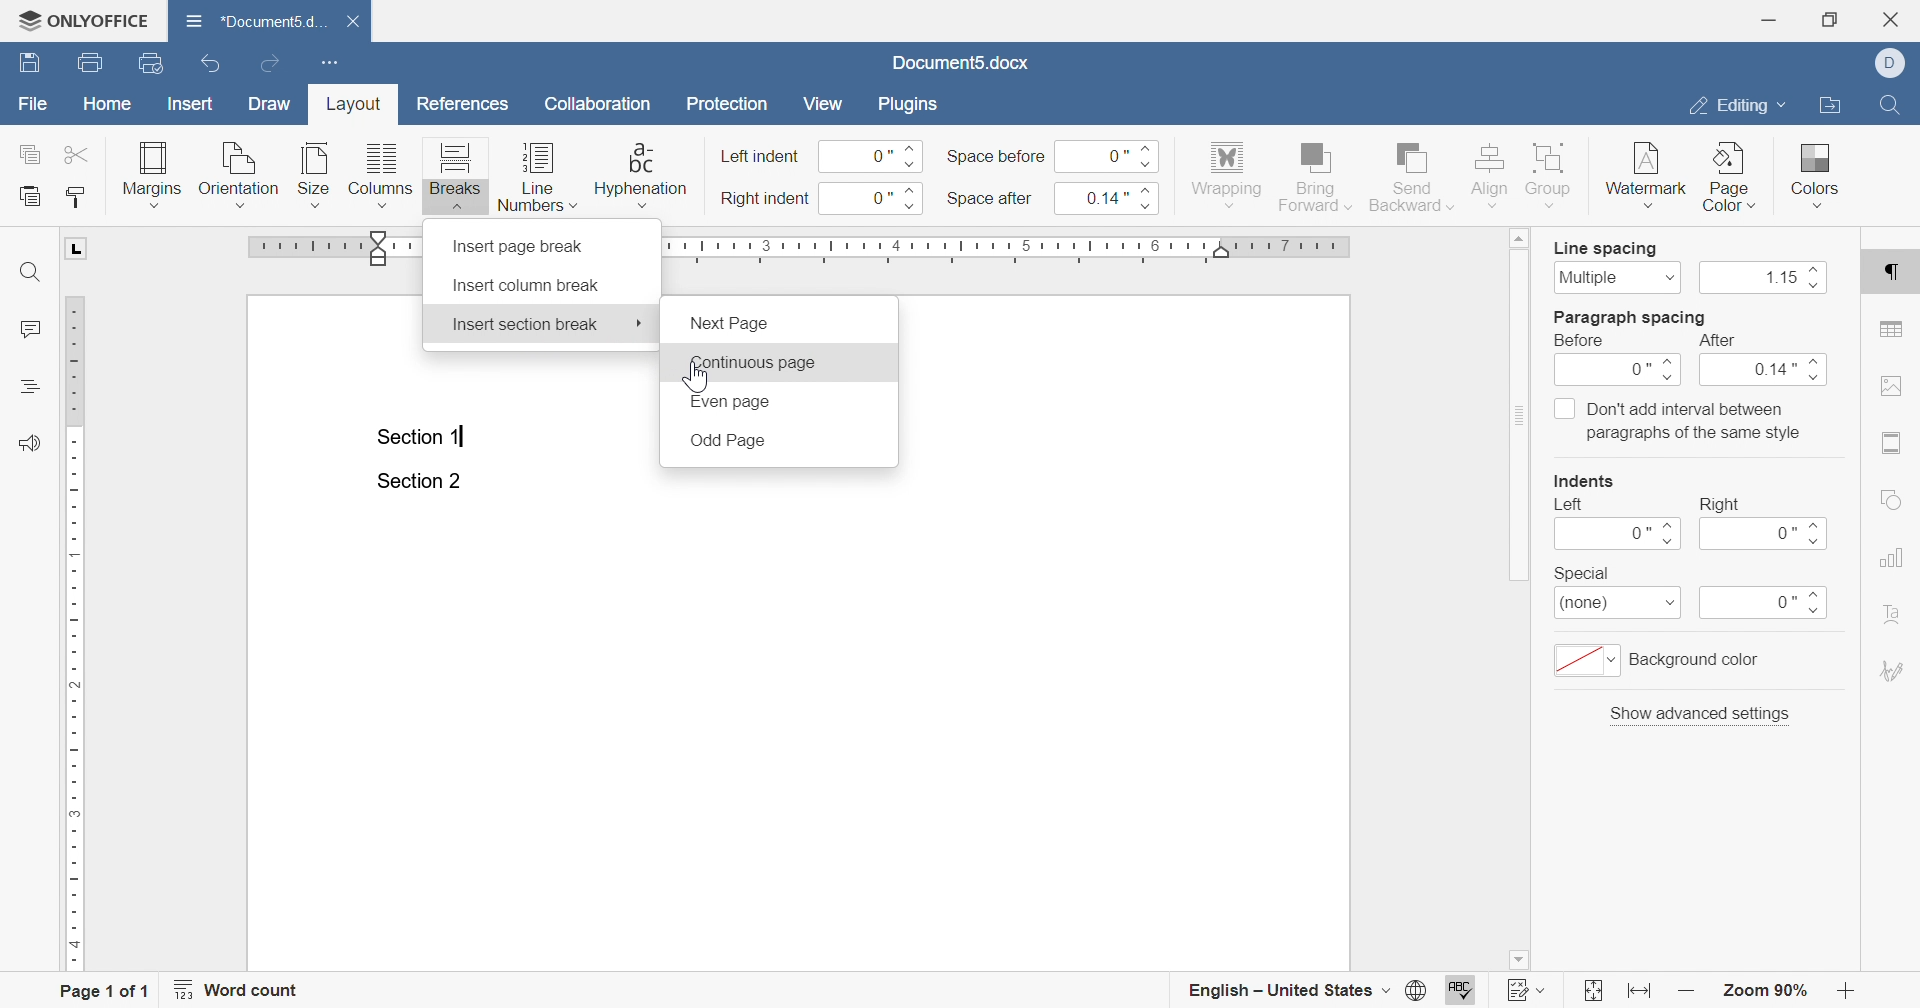 The height and width of the screenshot is (1008, 1920). Describe the element at coordinates (989, 197) in the screenshot. I see `space after` at that location.